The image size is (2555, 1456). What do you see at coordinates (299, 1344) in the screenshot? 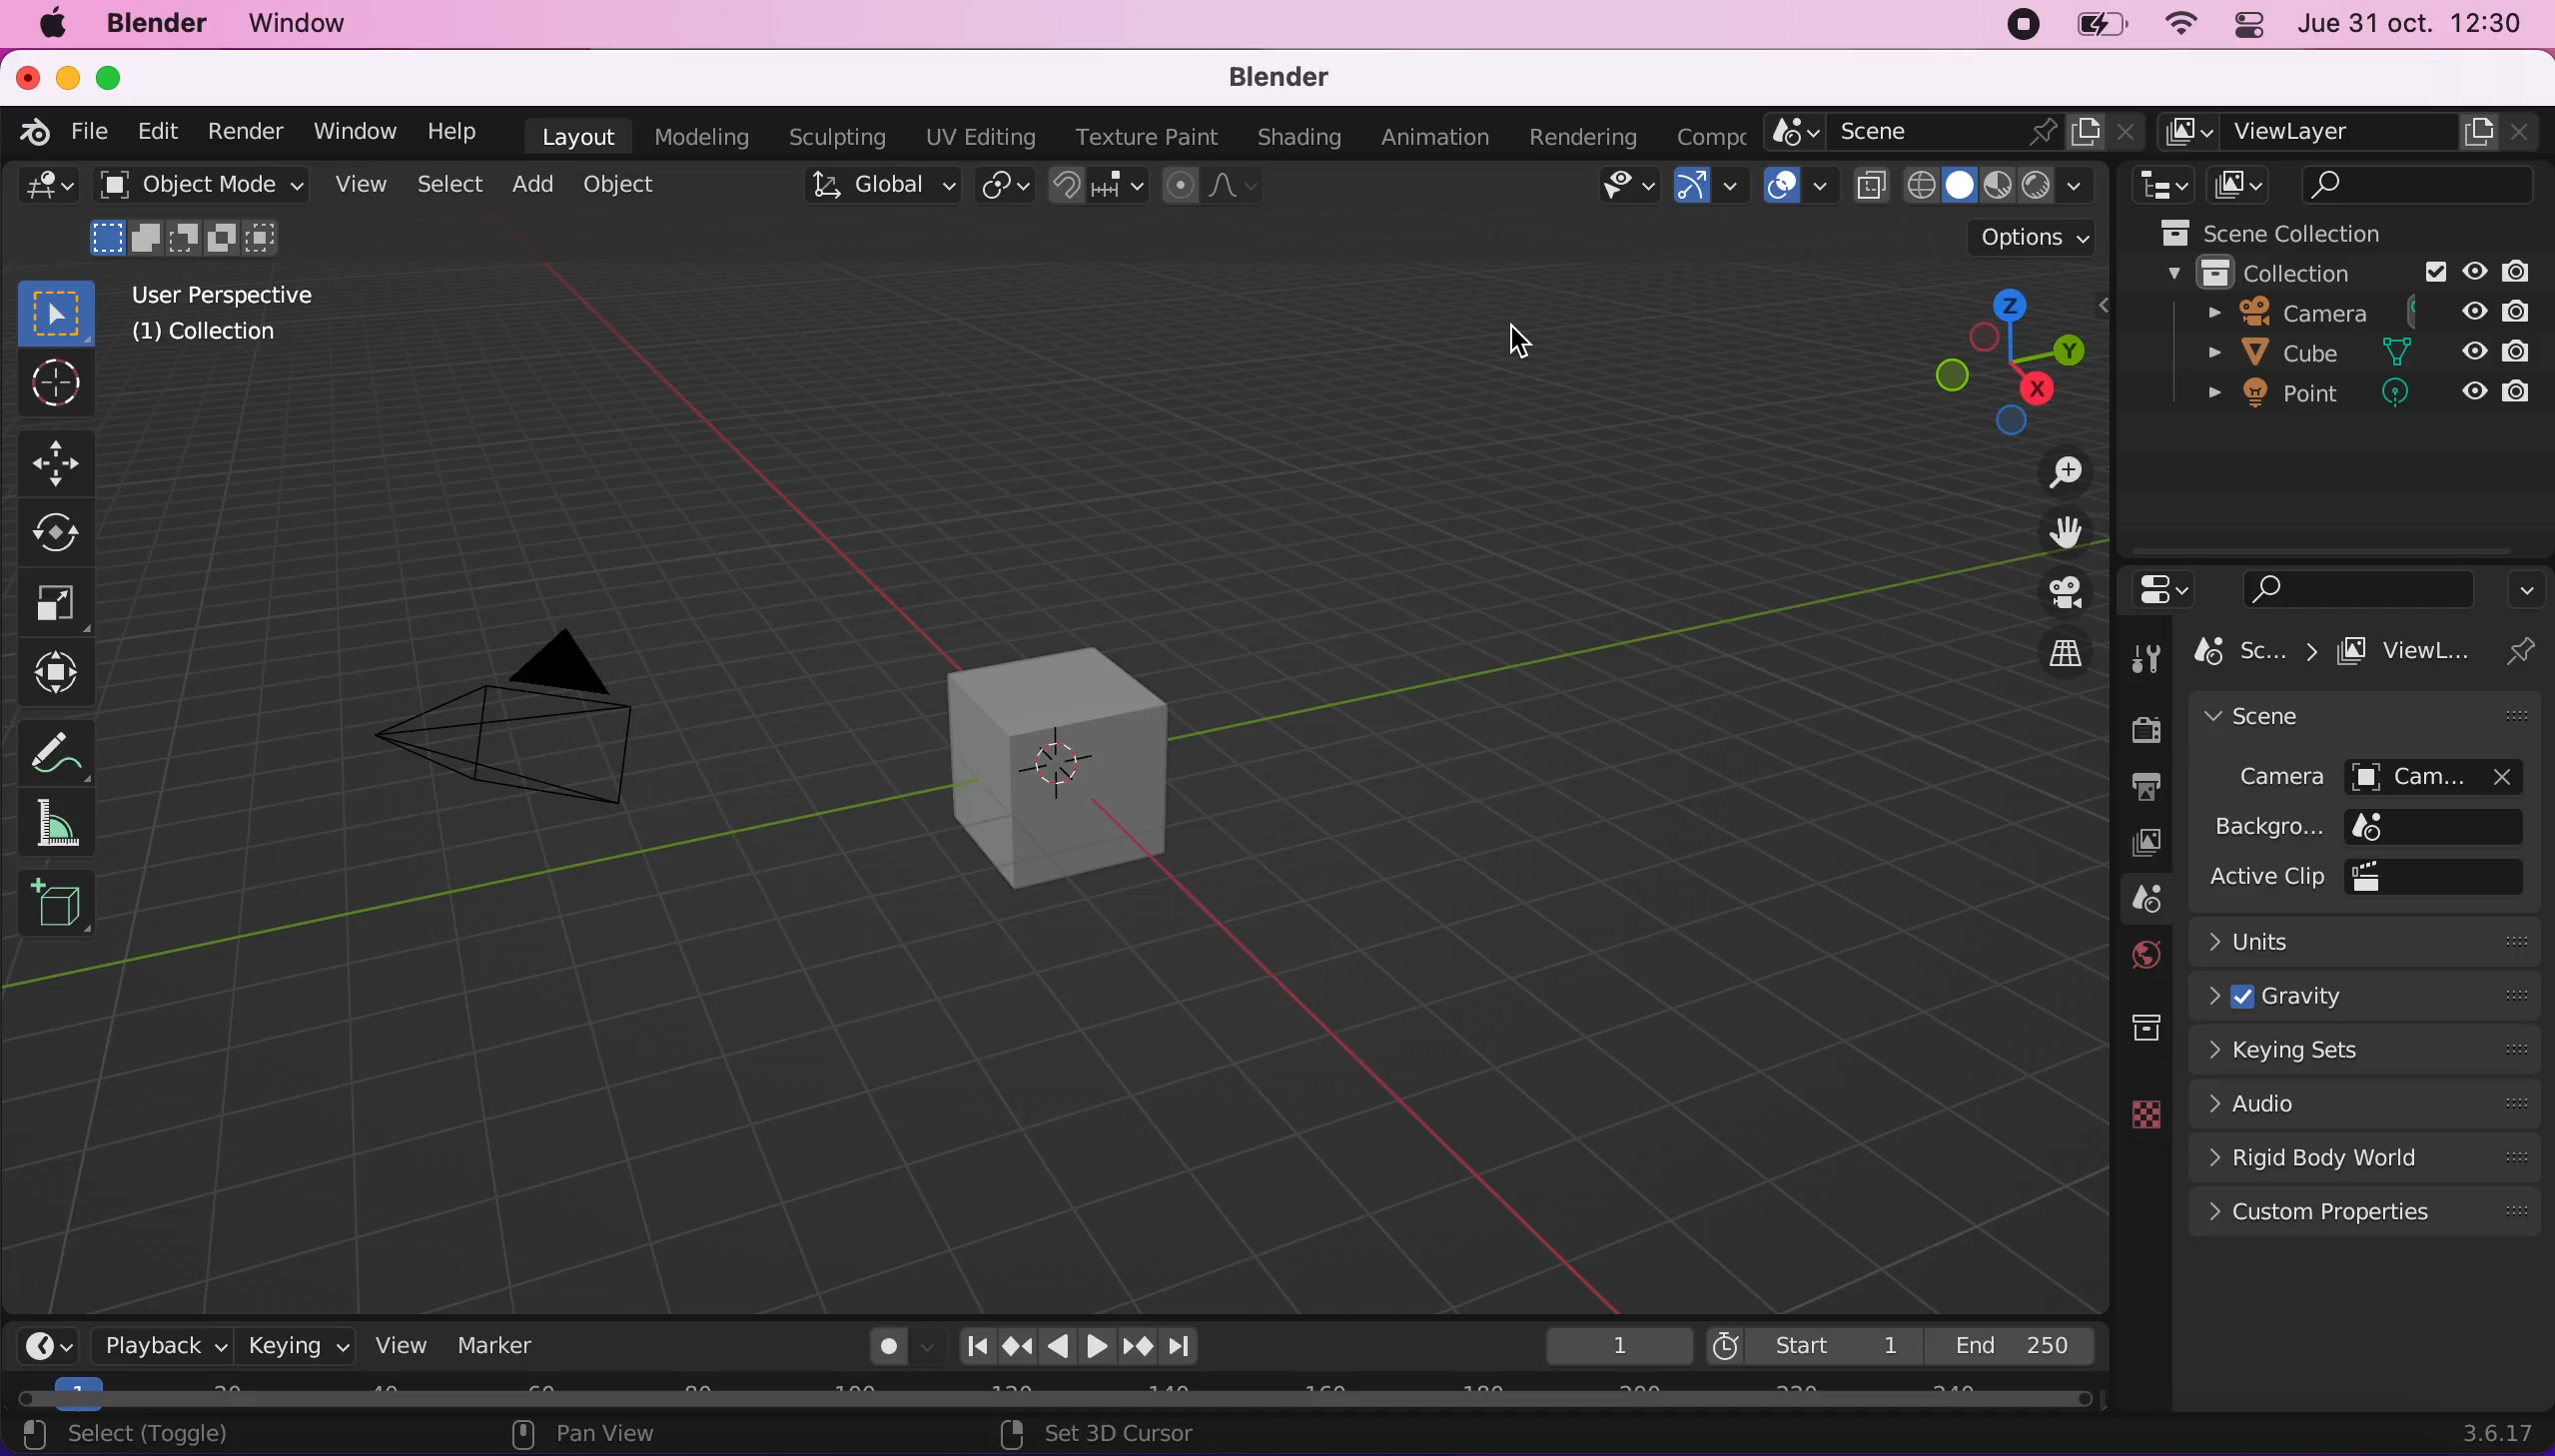
I see `keying` at bounding box center [299, 1344].